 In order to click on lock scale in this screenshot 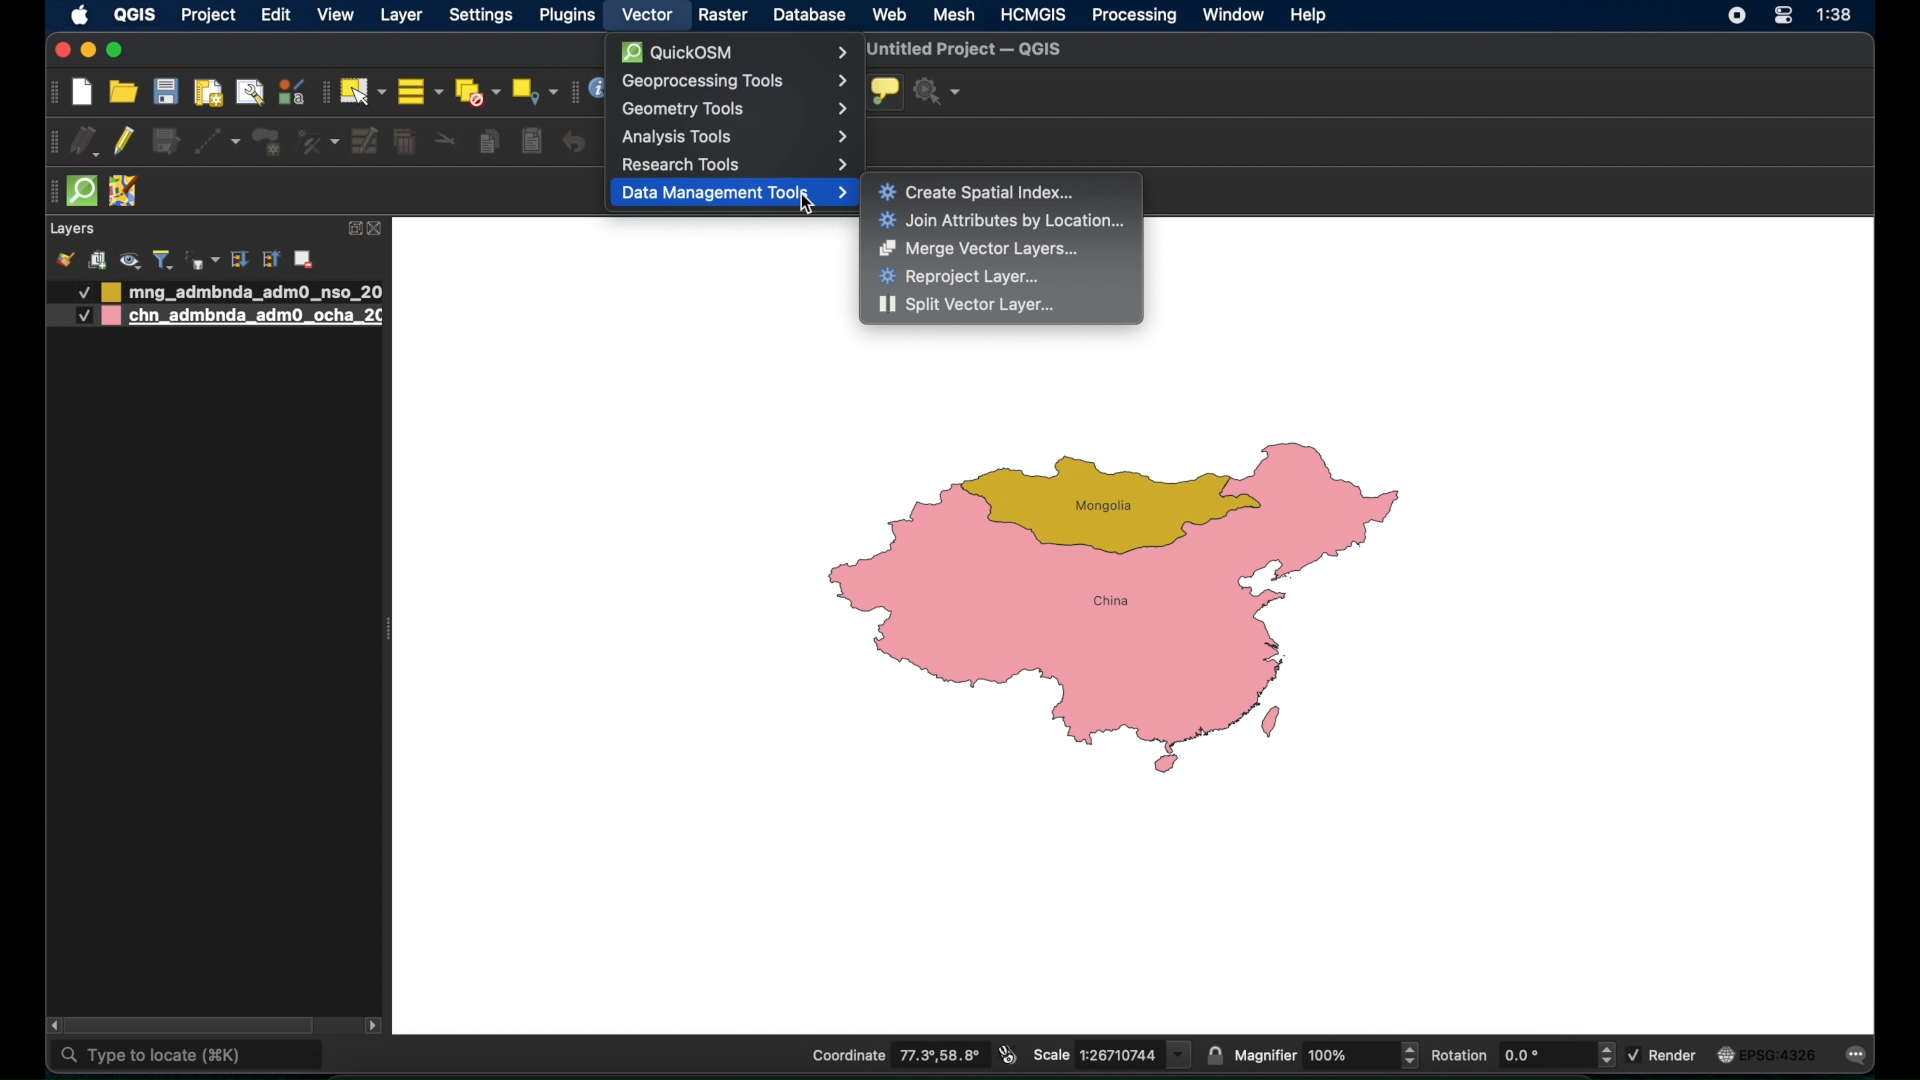, I will do `click(1217, 1053)`.